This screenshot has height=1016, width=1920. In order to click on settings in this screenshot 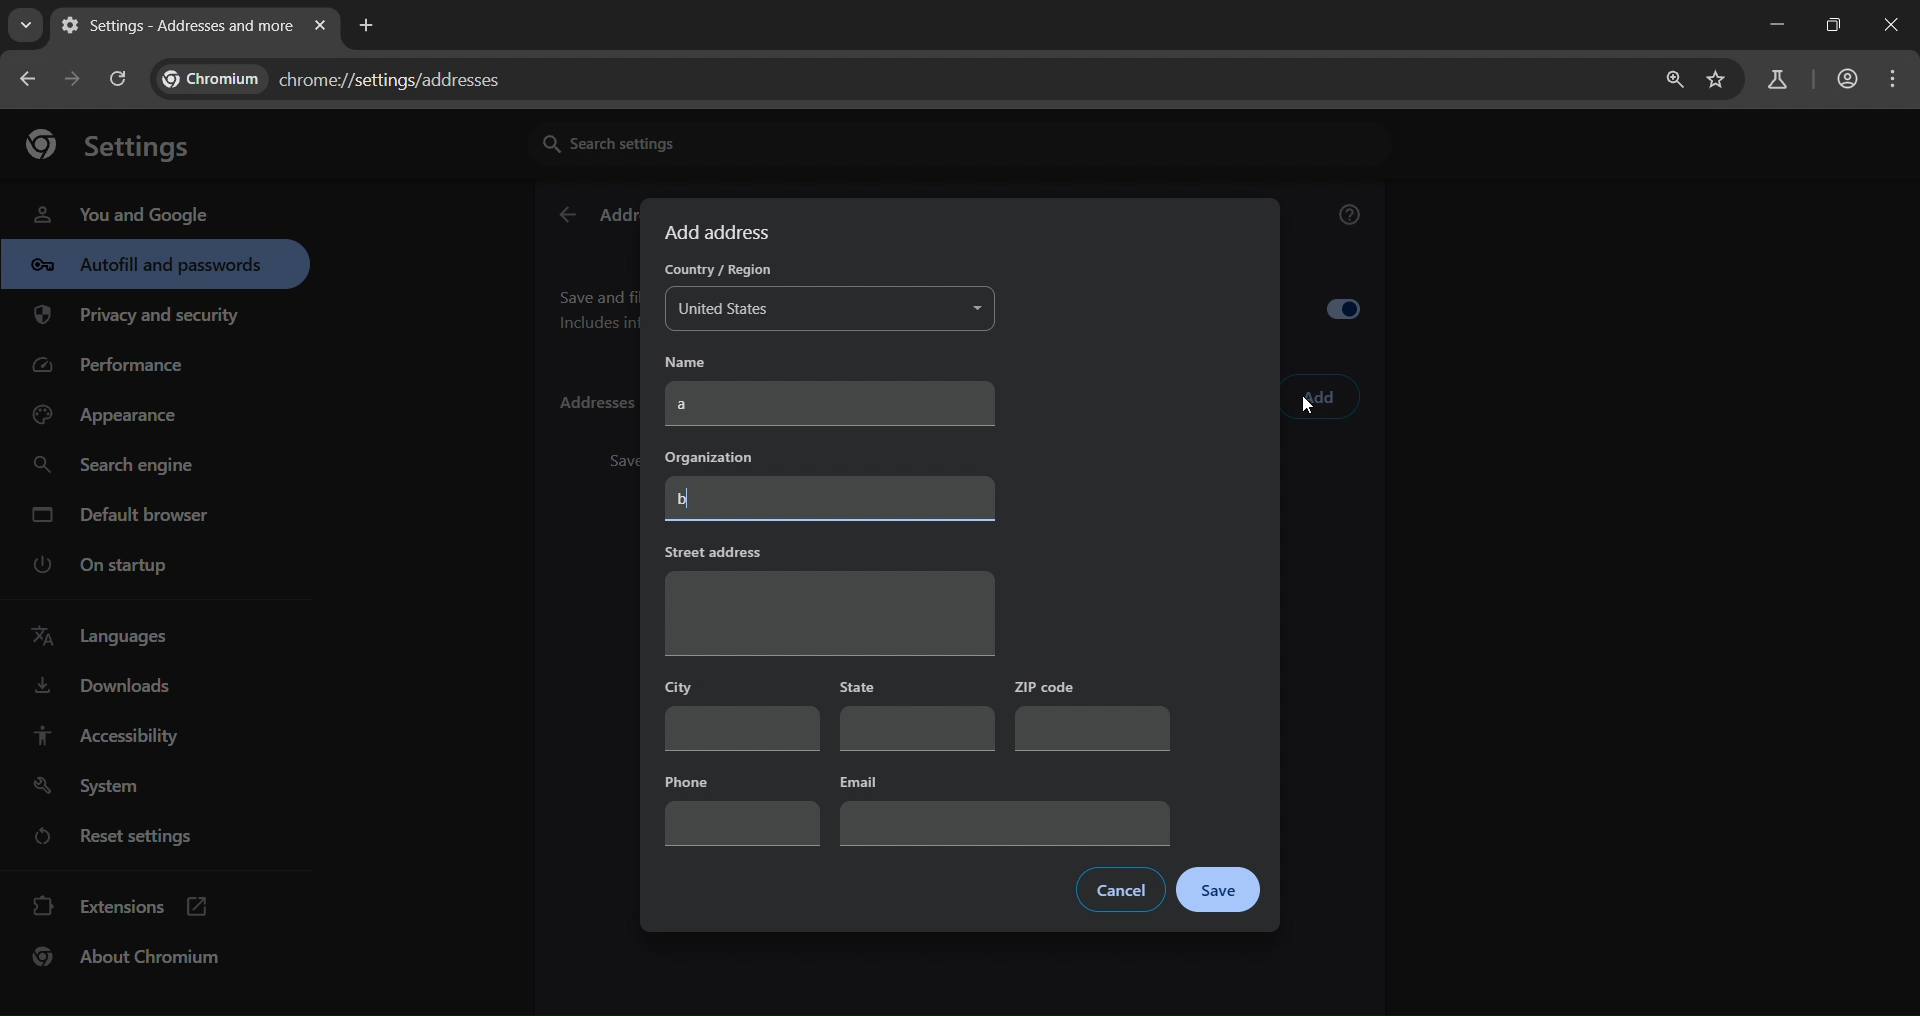, I will do `click(119, 143)`.